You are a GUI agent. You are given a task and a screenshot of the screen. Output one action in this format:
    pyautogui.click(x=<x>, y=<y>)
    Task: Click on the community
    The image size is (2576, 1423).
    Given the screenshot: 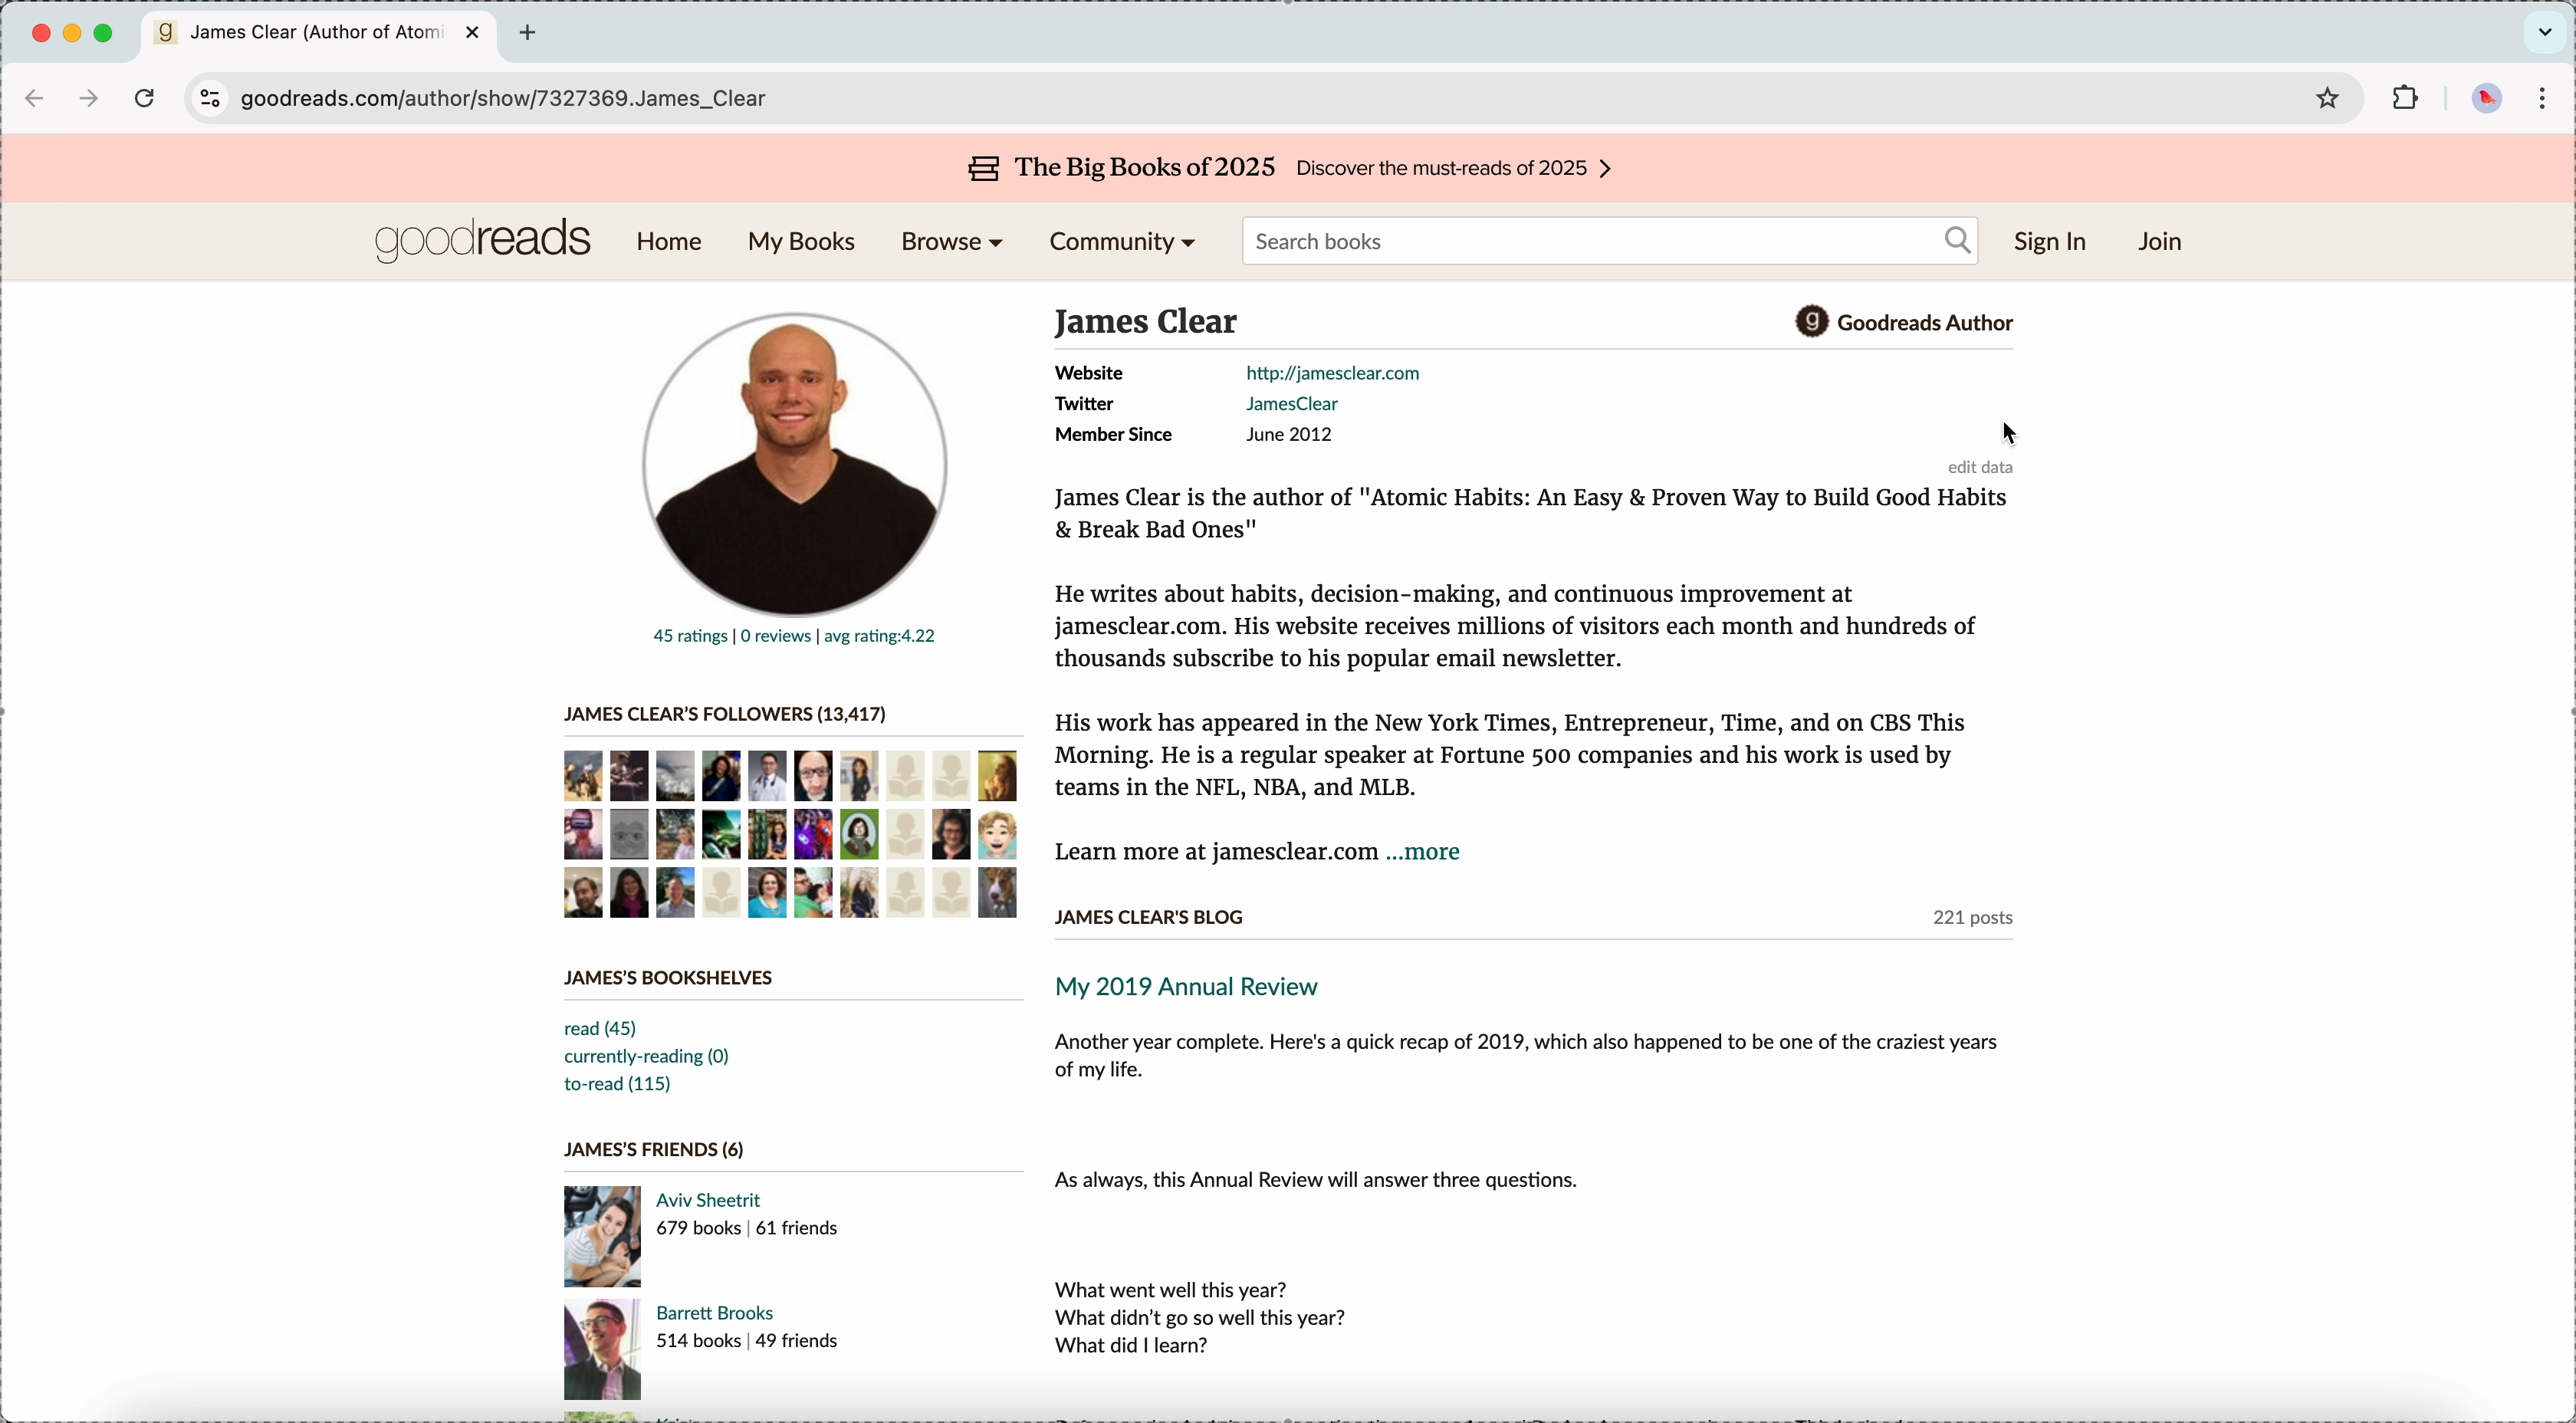 What is the action you would take?
    pyautogui.click(x=1120, y=245)
    